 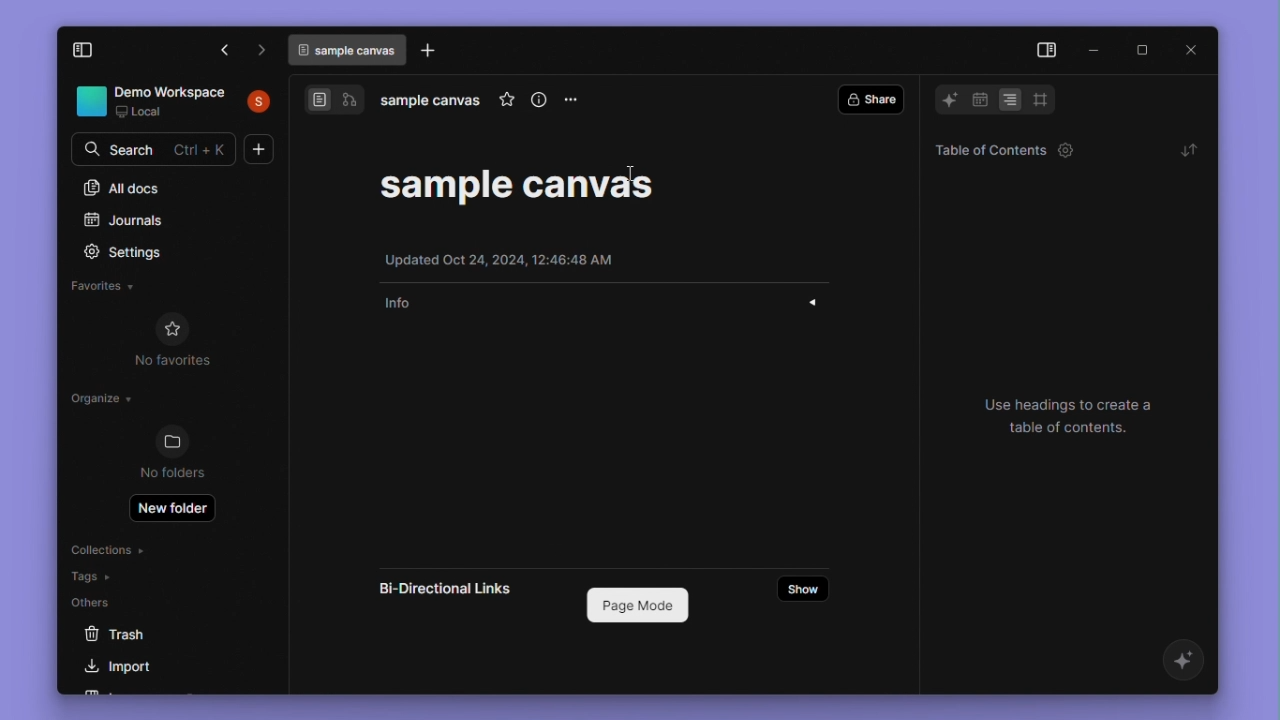 I want to click on bi directional links, so click(x=450, y=590).